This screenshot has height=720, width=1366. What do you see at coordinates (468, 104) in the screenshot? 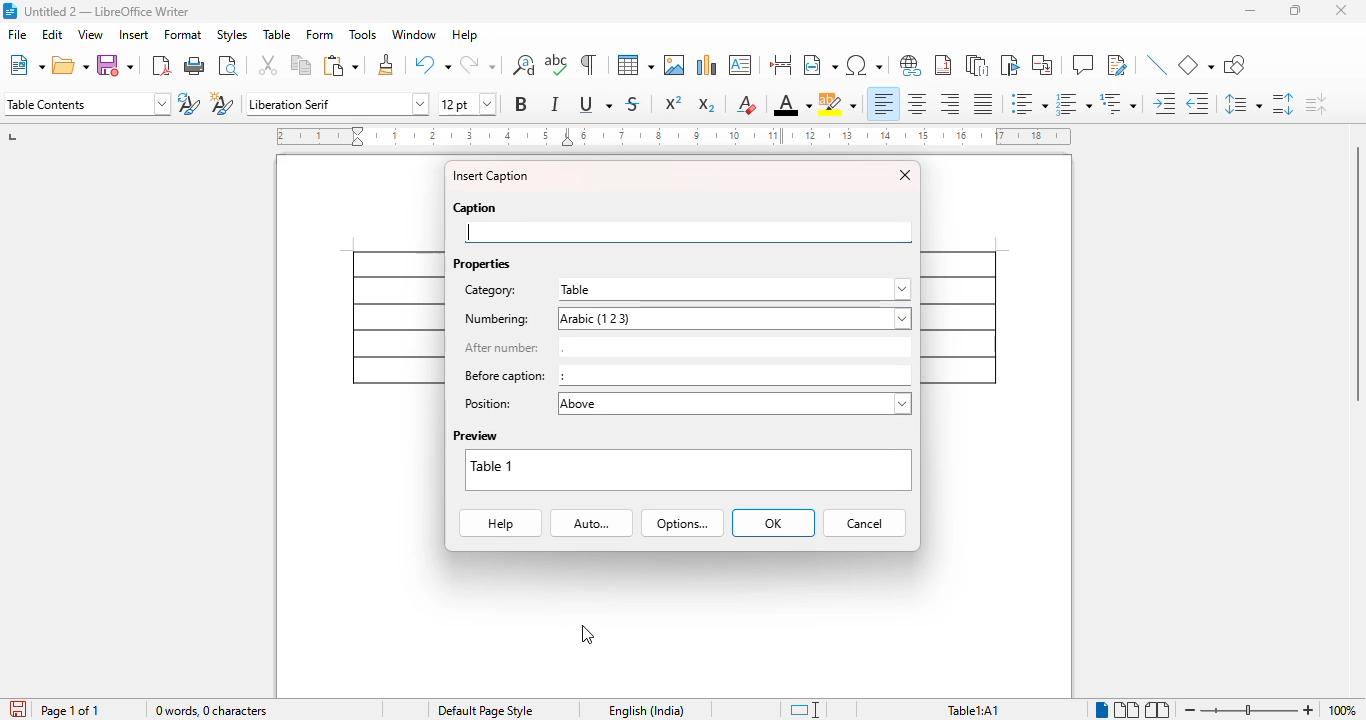
I see `font size` at bounding box center [468, 104].